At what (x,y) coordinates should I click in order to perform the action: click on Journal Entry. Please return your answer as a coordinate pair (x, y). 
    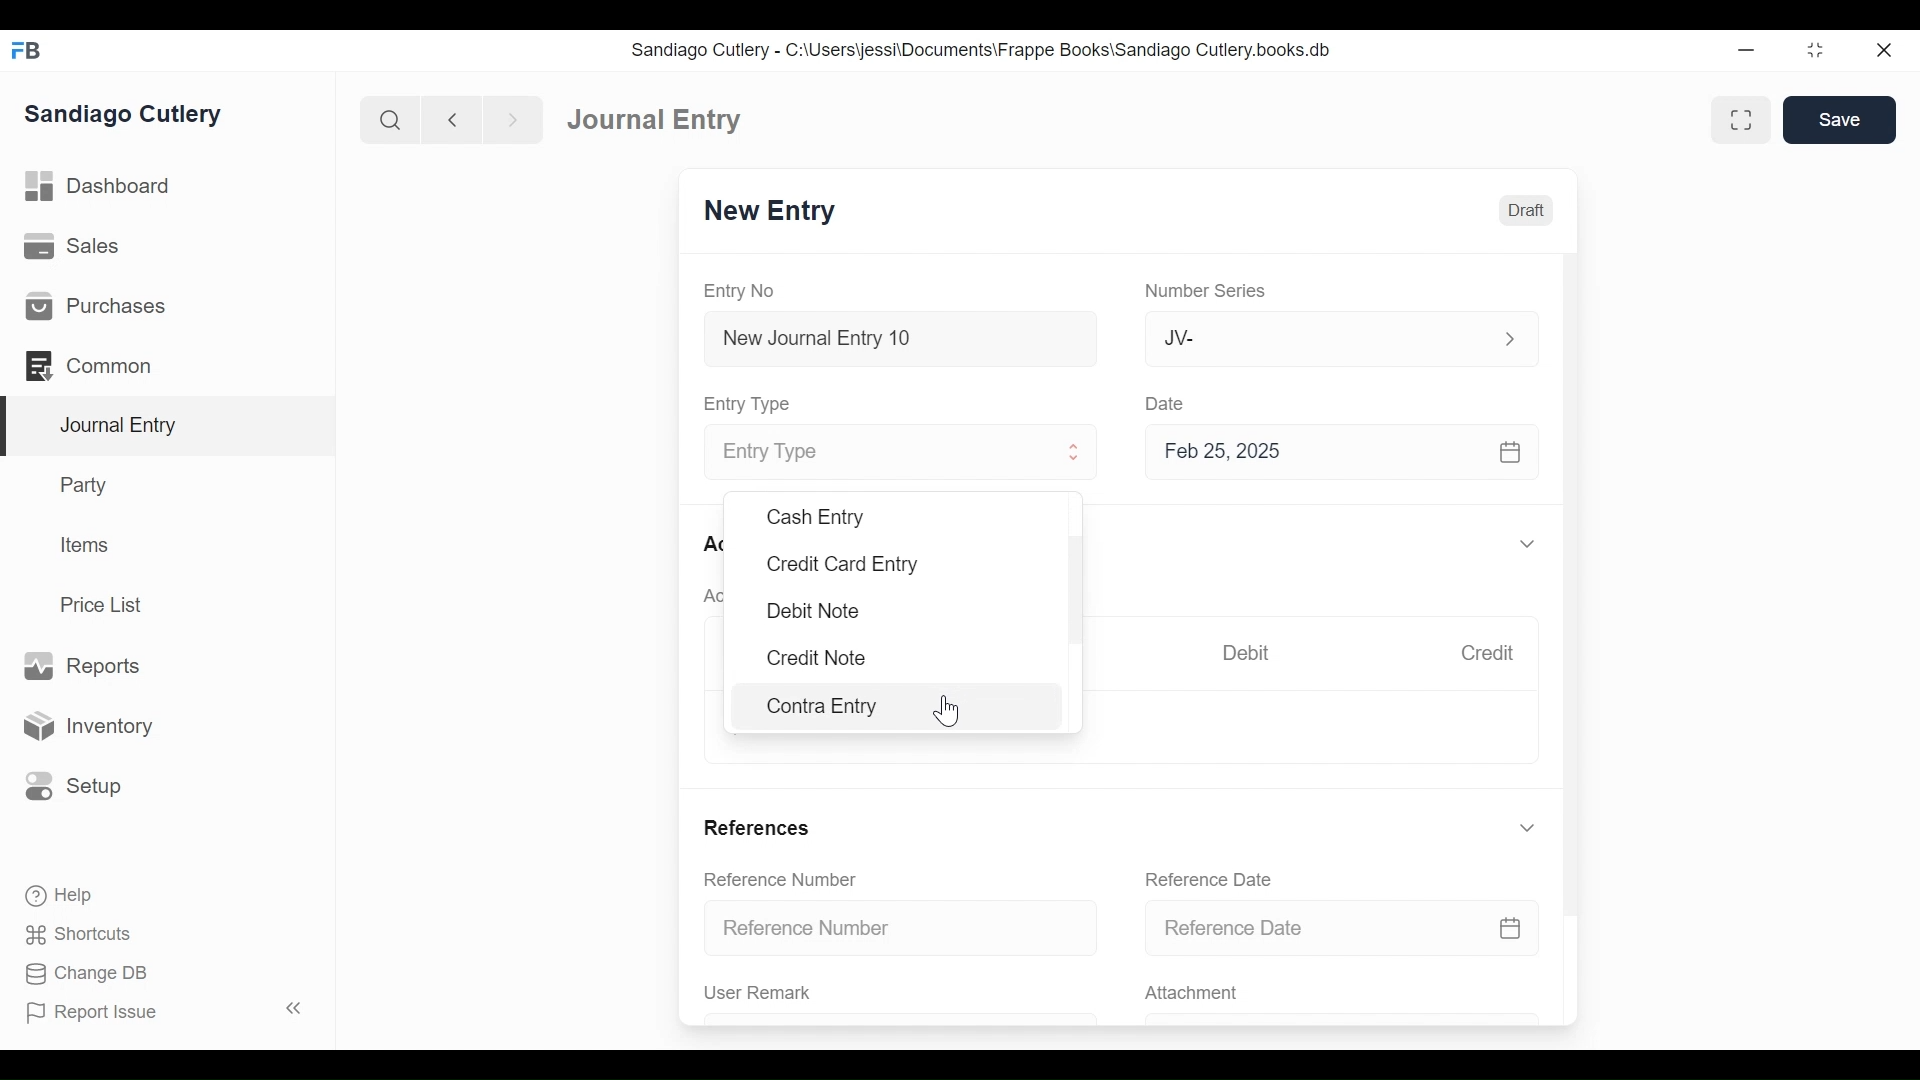
    Looking at the image, I should click on (169, 426).